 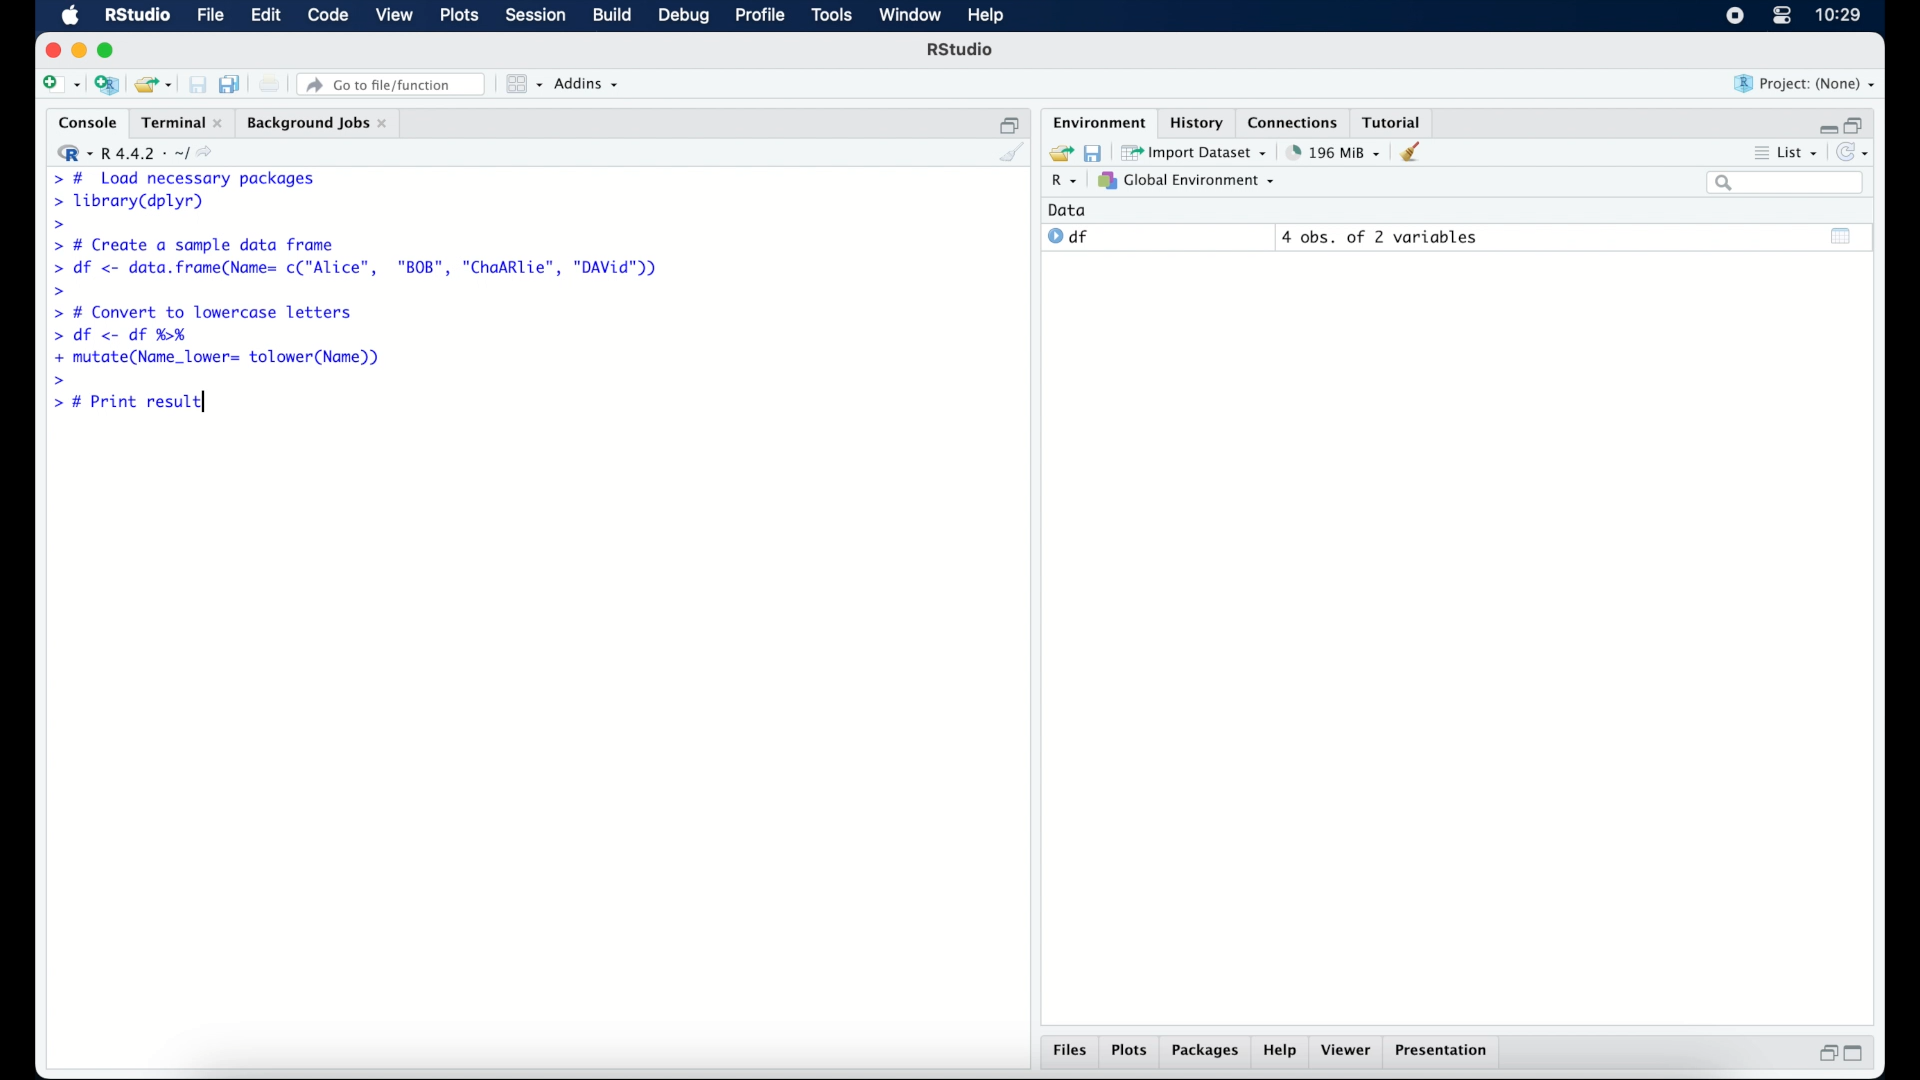 I want to click on clear console, so click(x=1016, y=154).